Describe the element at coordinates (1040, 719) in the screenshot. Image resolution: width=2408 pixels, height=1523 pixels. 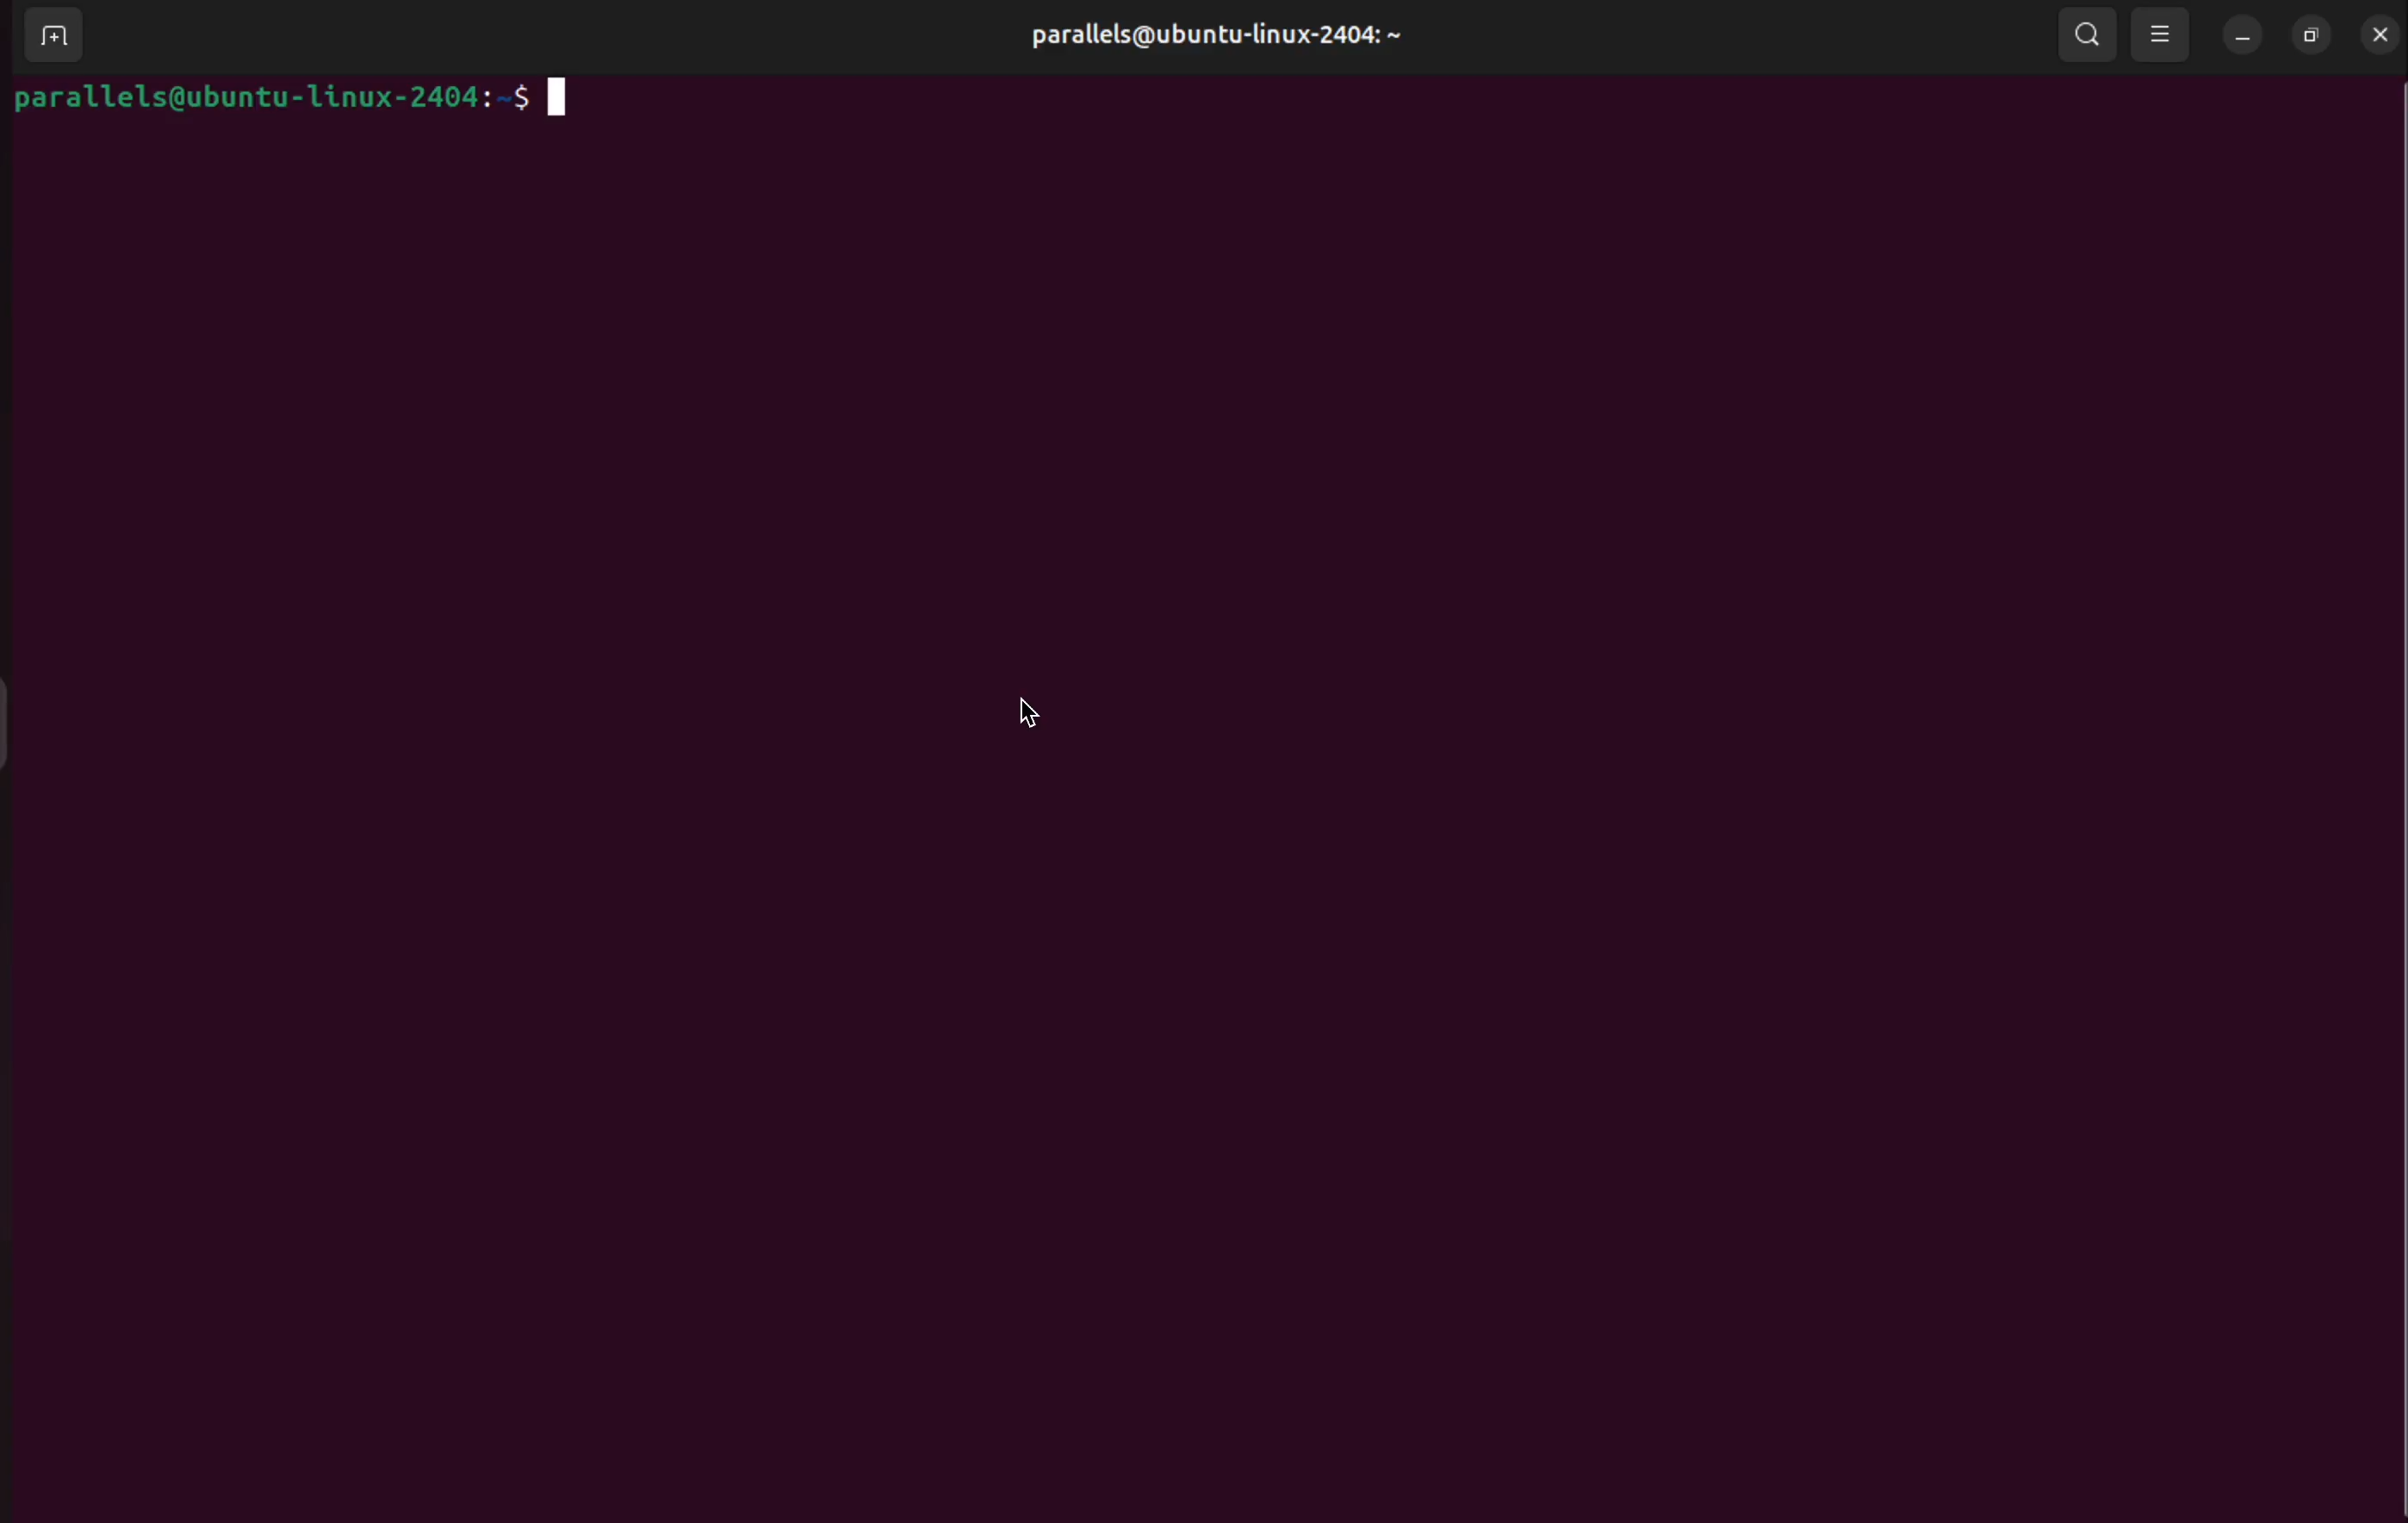
I see `cursor` at that location.